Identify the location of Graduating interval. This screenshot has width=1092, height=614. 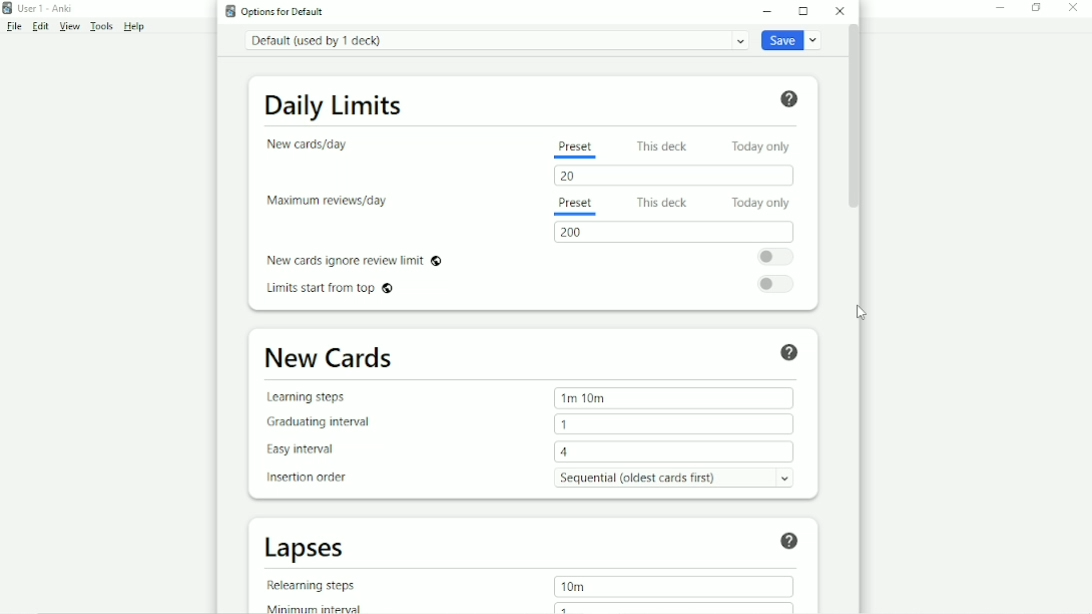
(320, 423).